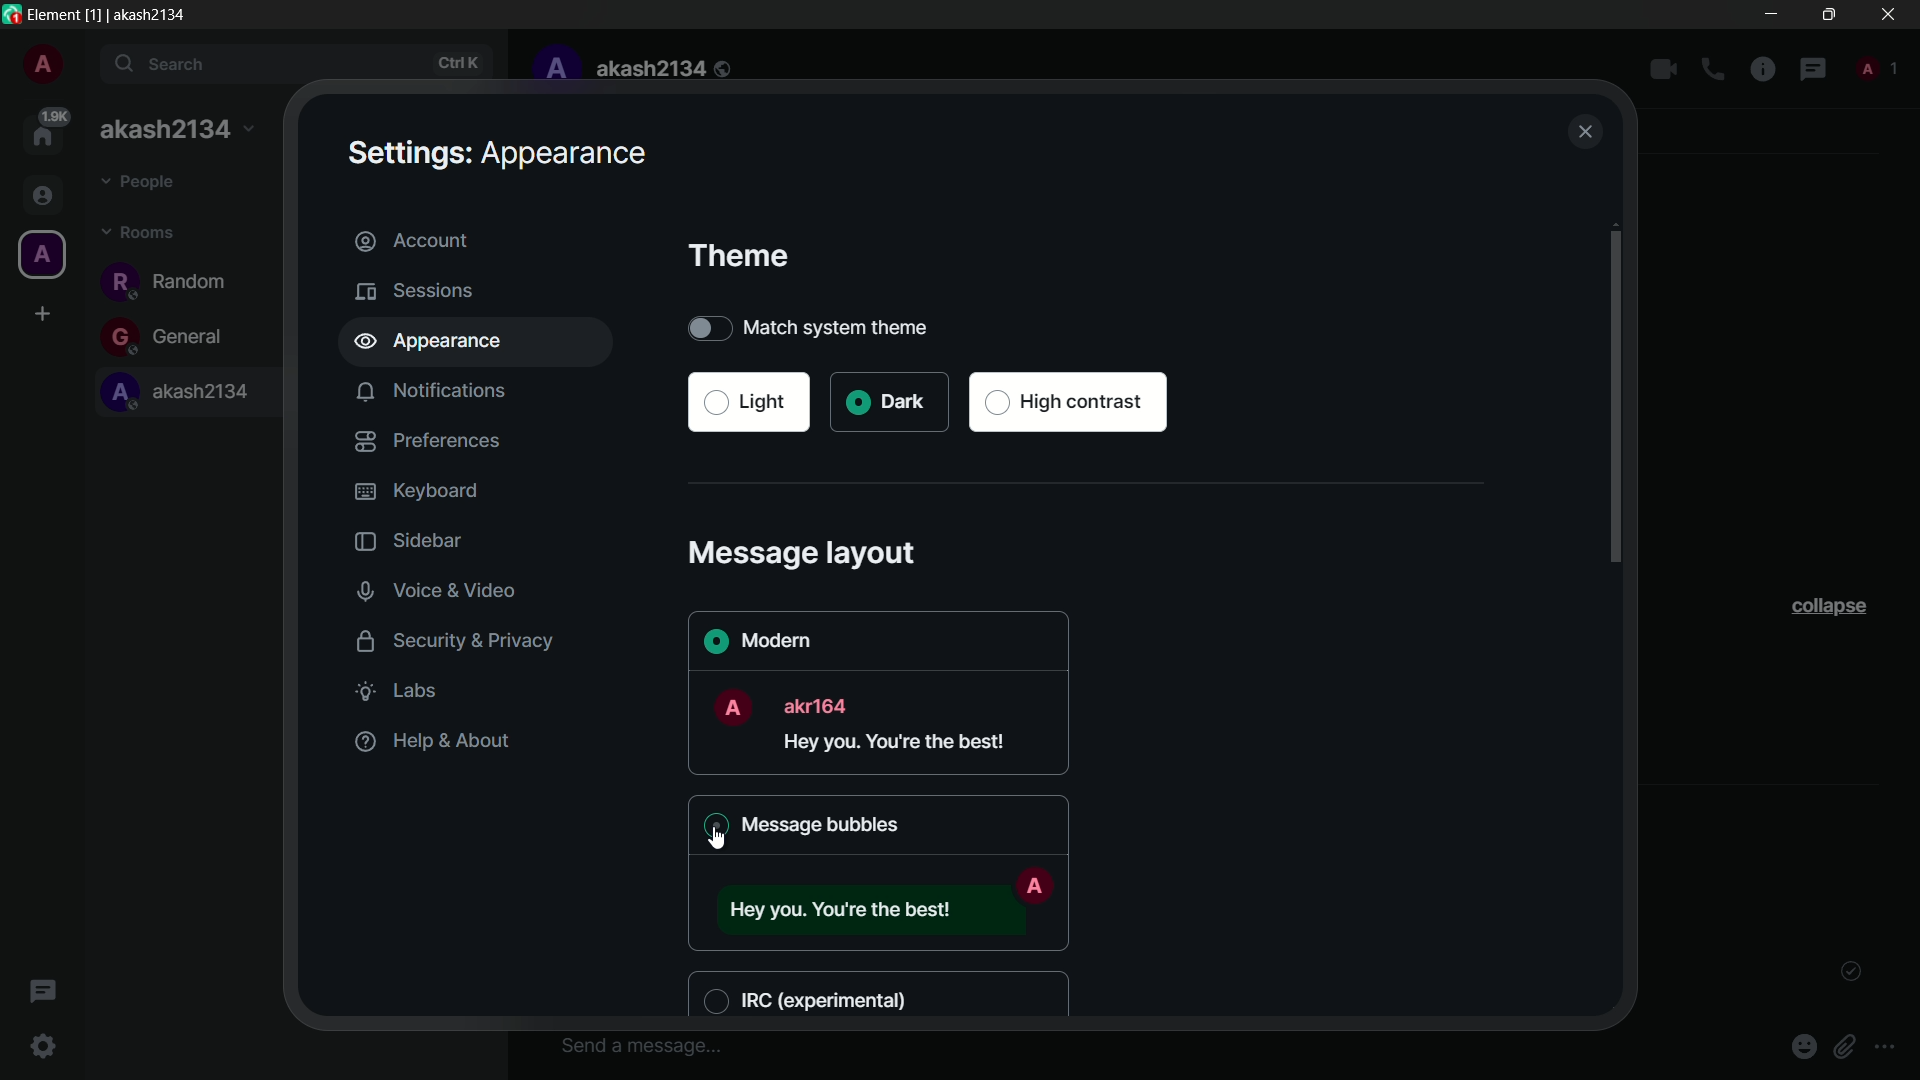 This screenshot has height=1080, width=1920. What do you see at coordinates (1663, 69) in the screenshot?
I see `add video call` at bounding box center [1663, 69].